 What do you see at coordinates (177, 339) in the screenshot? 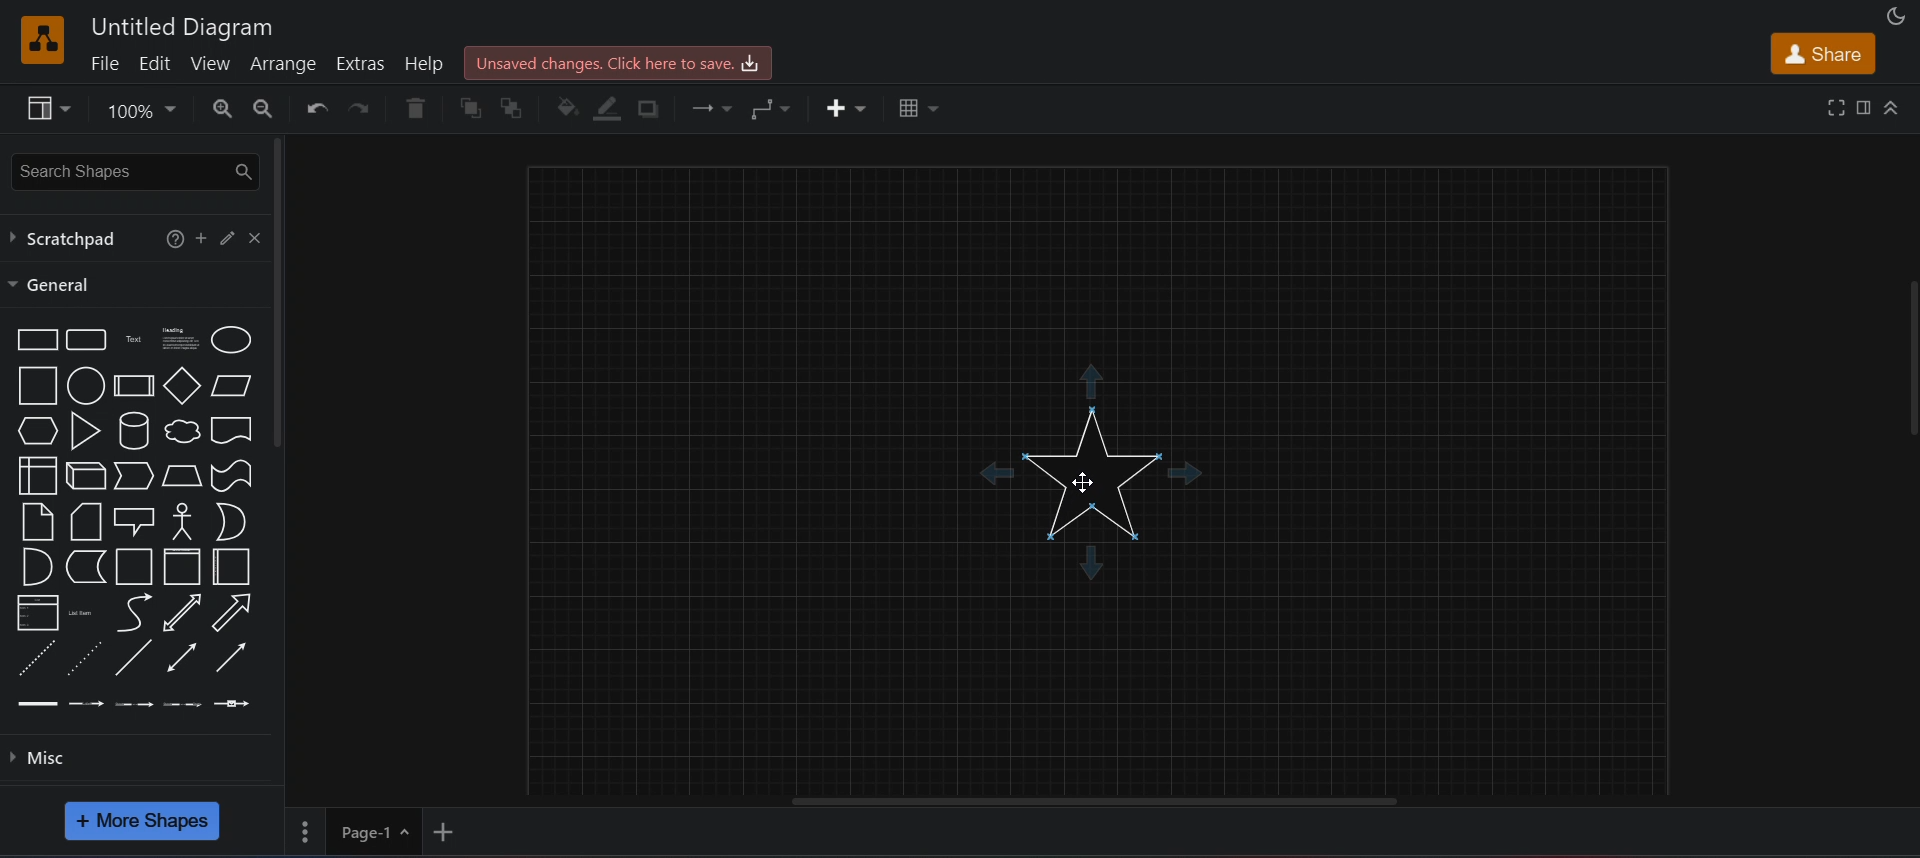
I see `heading` at bounding box center [177, 339].